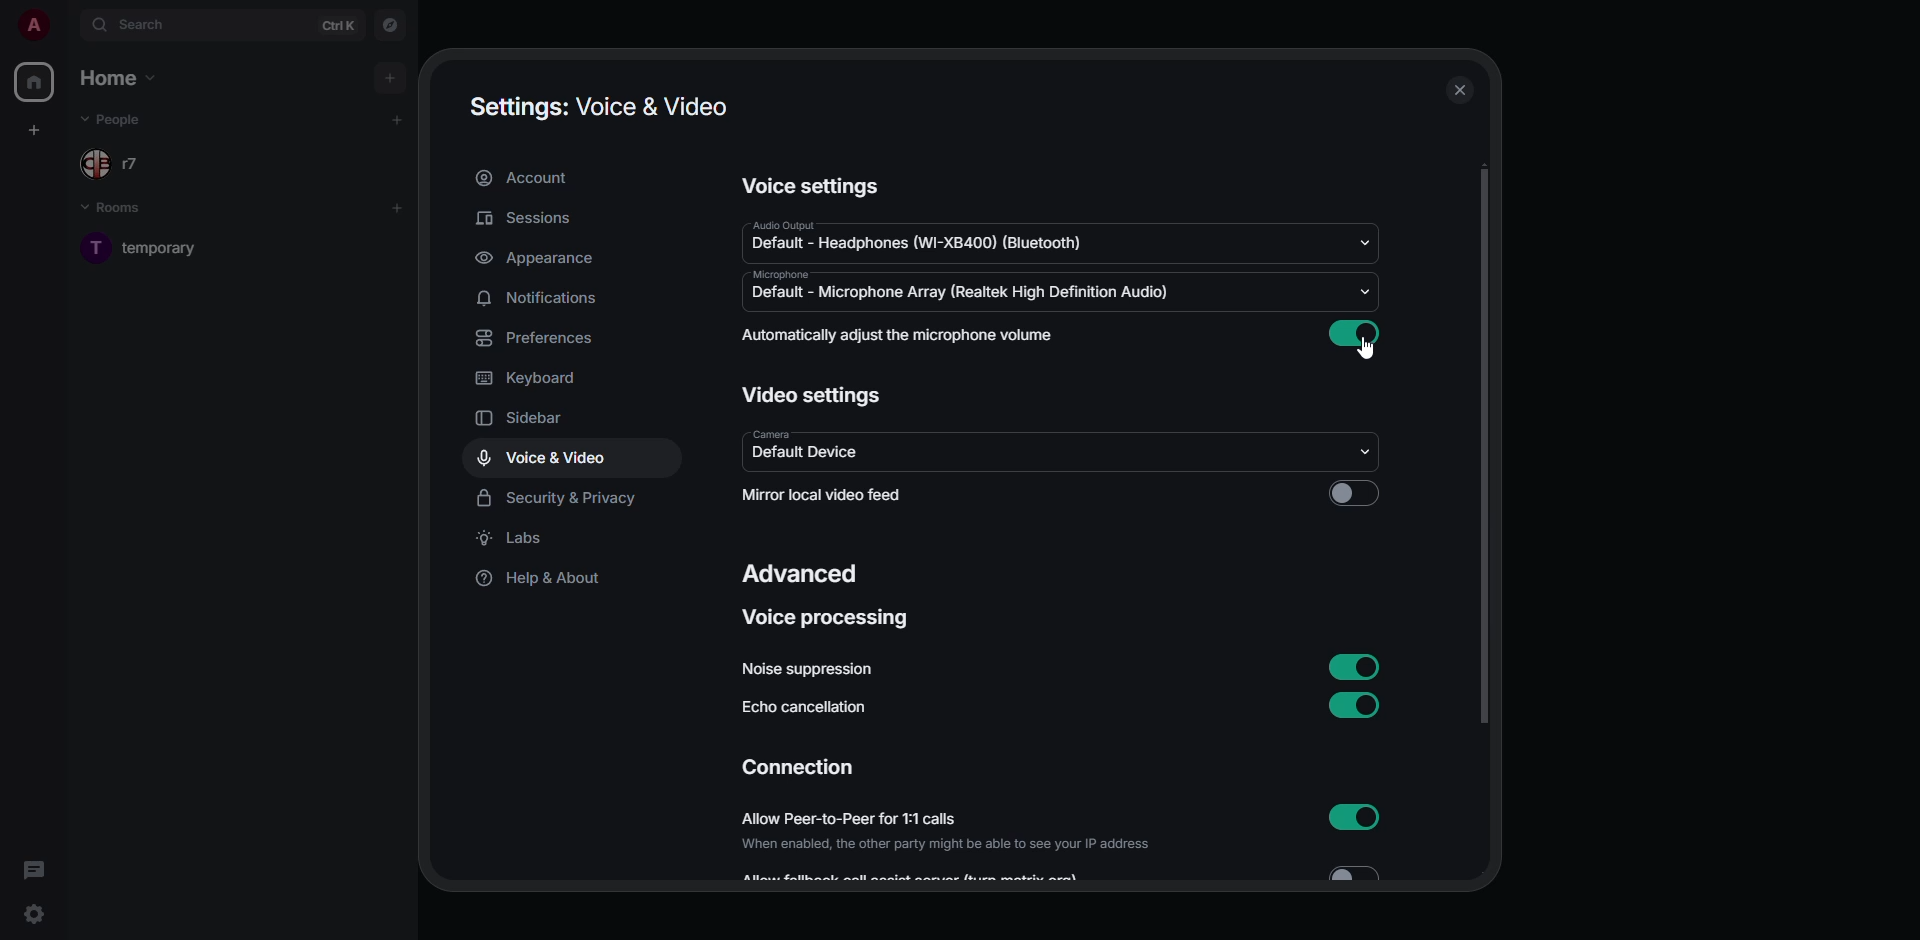  Describe the element at coordinates (946, 832) in the screenshot. I see `allow peer to peer for 1:1 calls` at that location.